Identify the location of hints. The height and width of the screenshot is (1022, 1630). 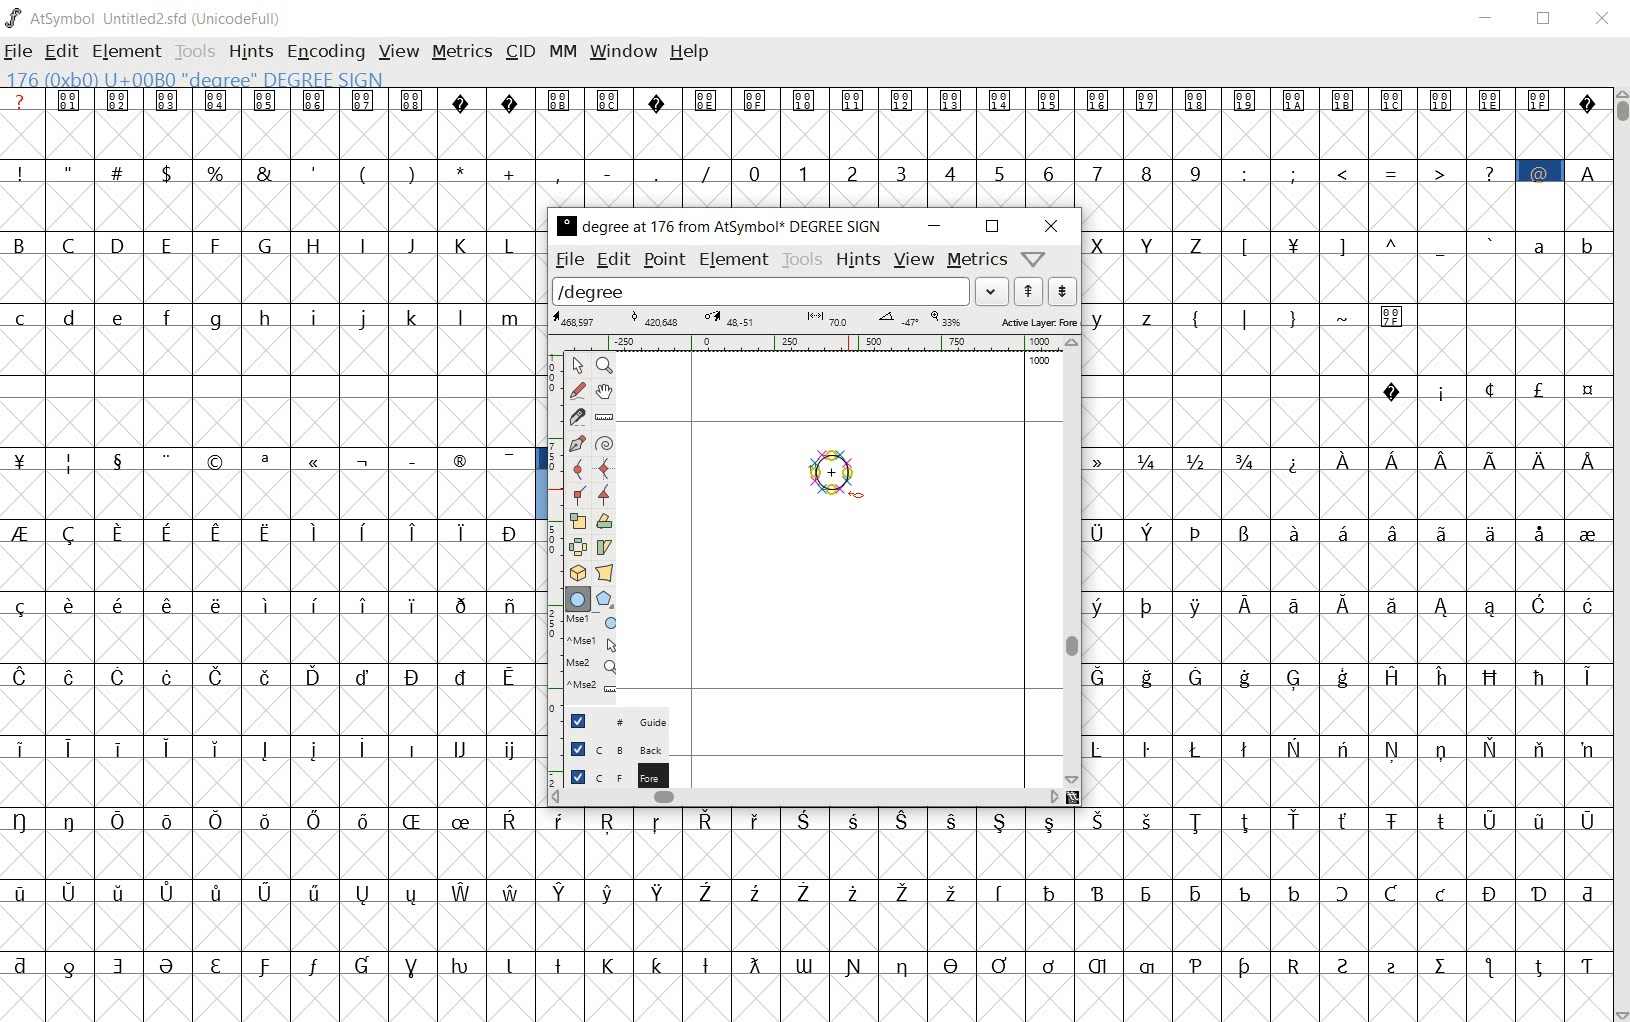
(858, 260).